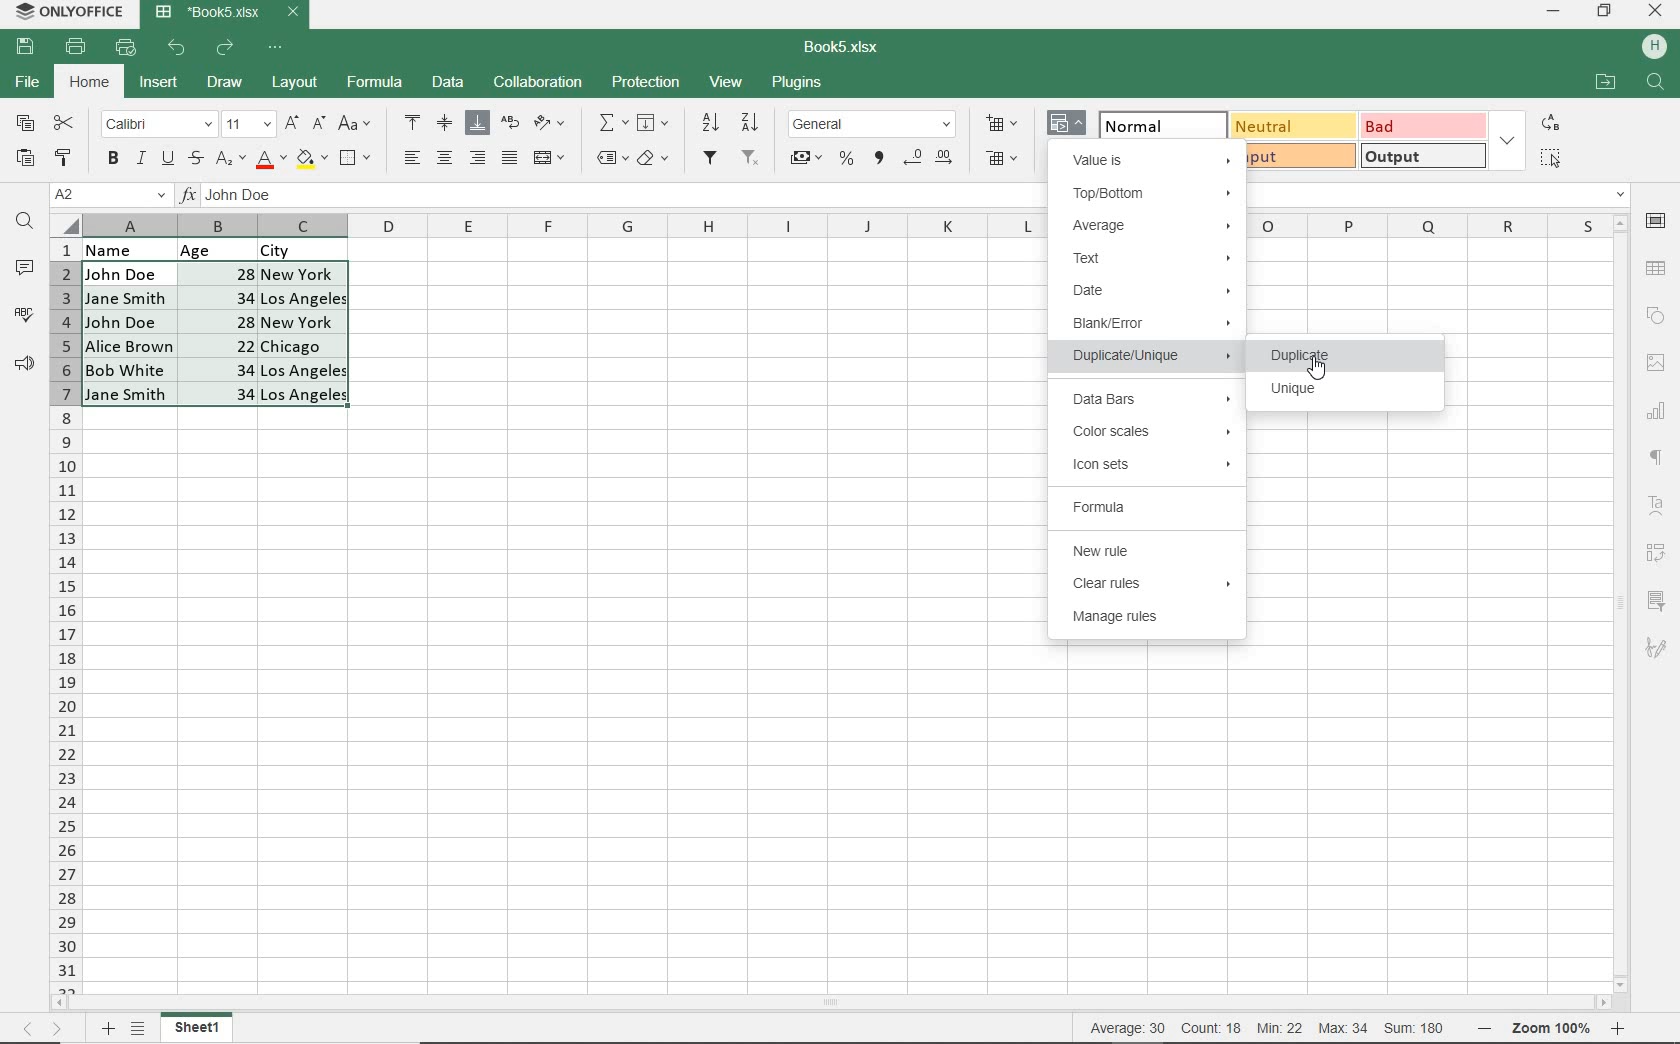 The height and width of the screenshot is (1044, 1680). I want to click on ITALIC, so click(140, 157).